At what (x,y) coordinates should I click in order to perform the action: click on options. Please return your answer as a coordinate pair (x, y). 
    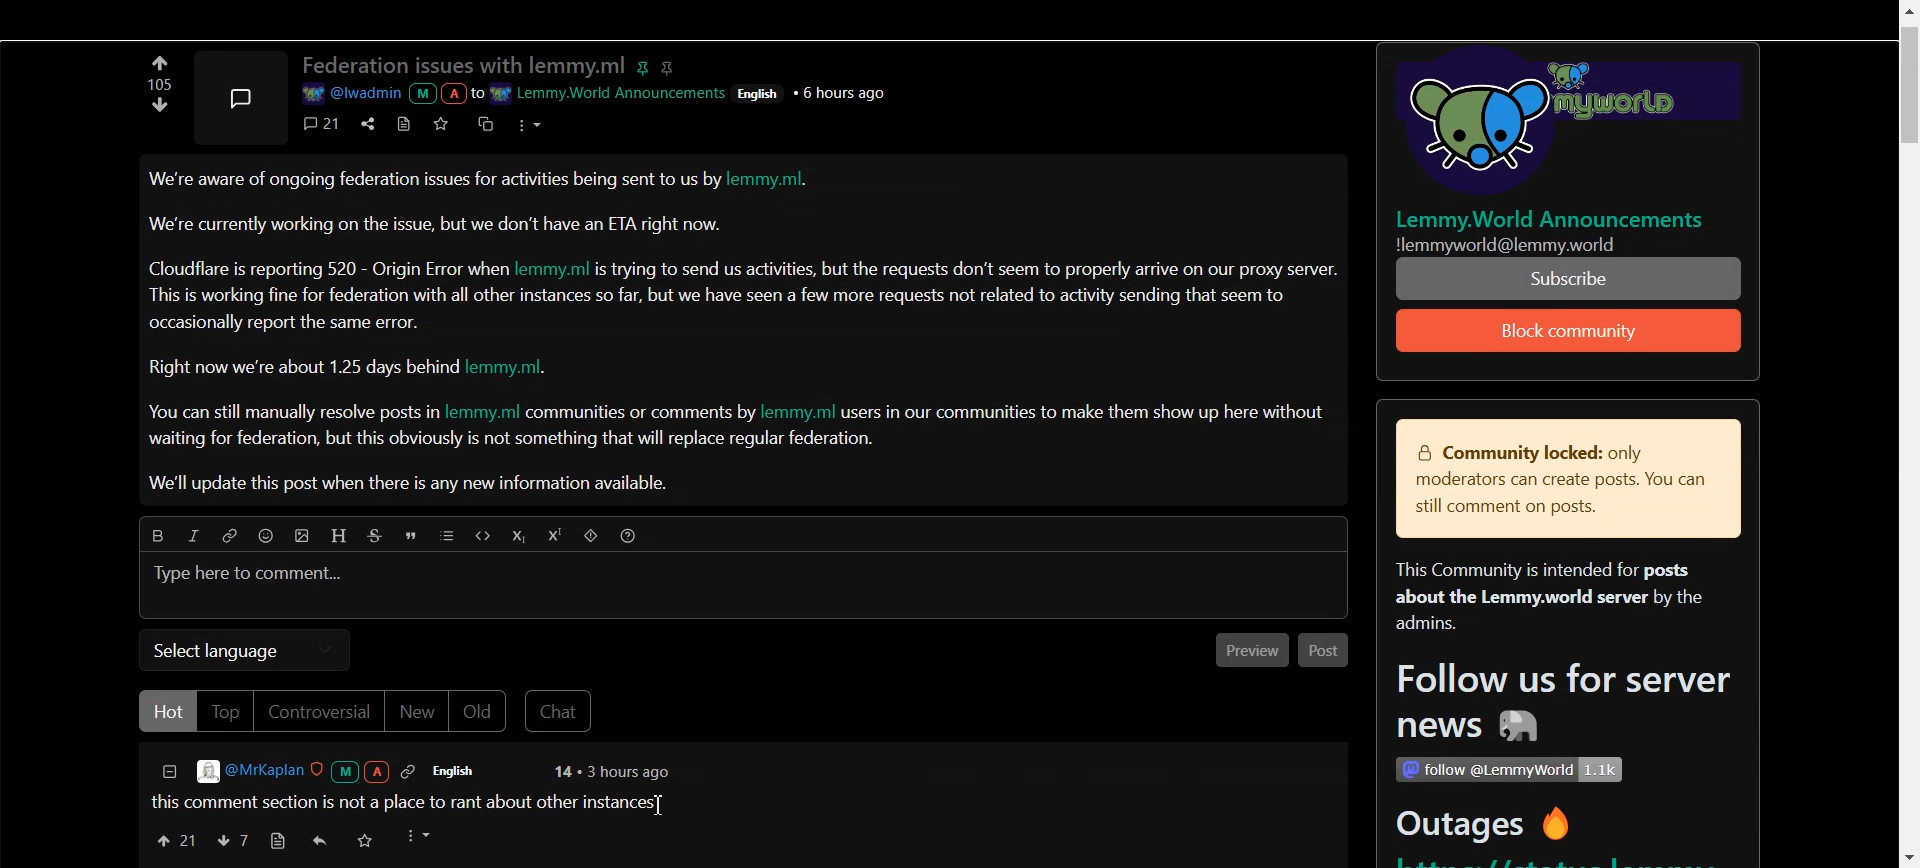
    Looking at the image, I should click on (421, 836).